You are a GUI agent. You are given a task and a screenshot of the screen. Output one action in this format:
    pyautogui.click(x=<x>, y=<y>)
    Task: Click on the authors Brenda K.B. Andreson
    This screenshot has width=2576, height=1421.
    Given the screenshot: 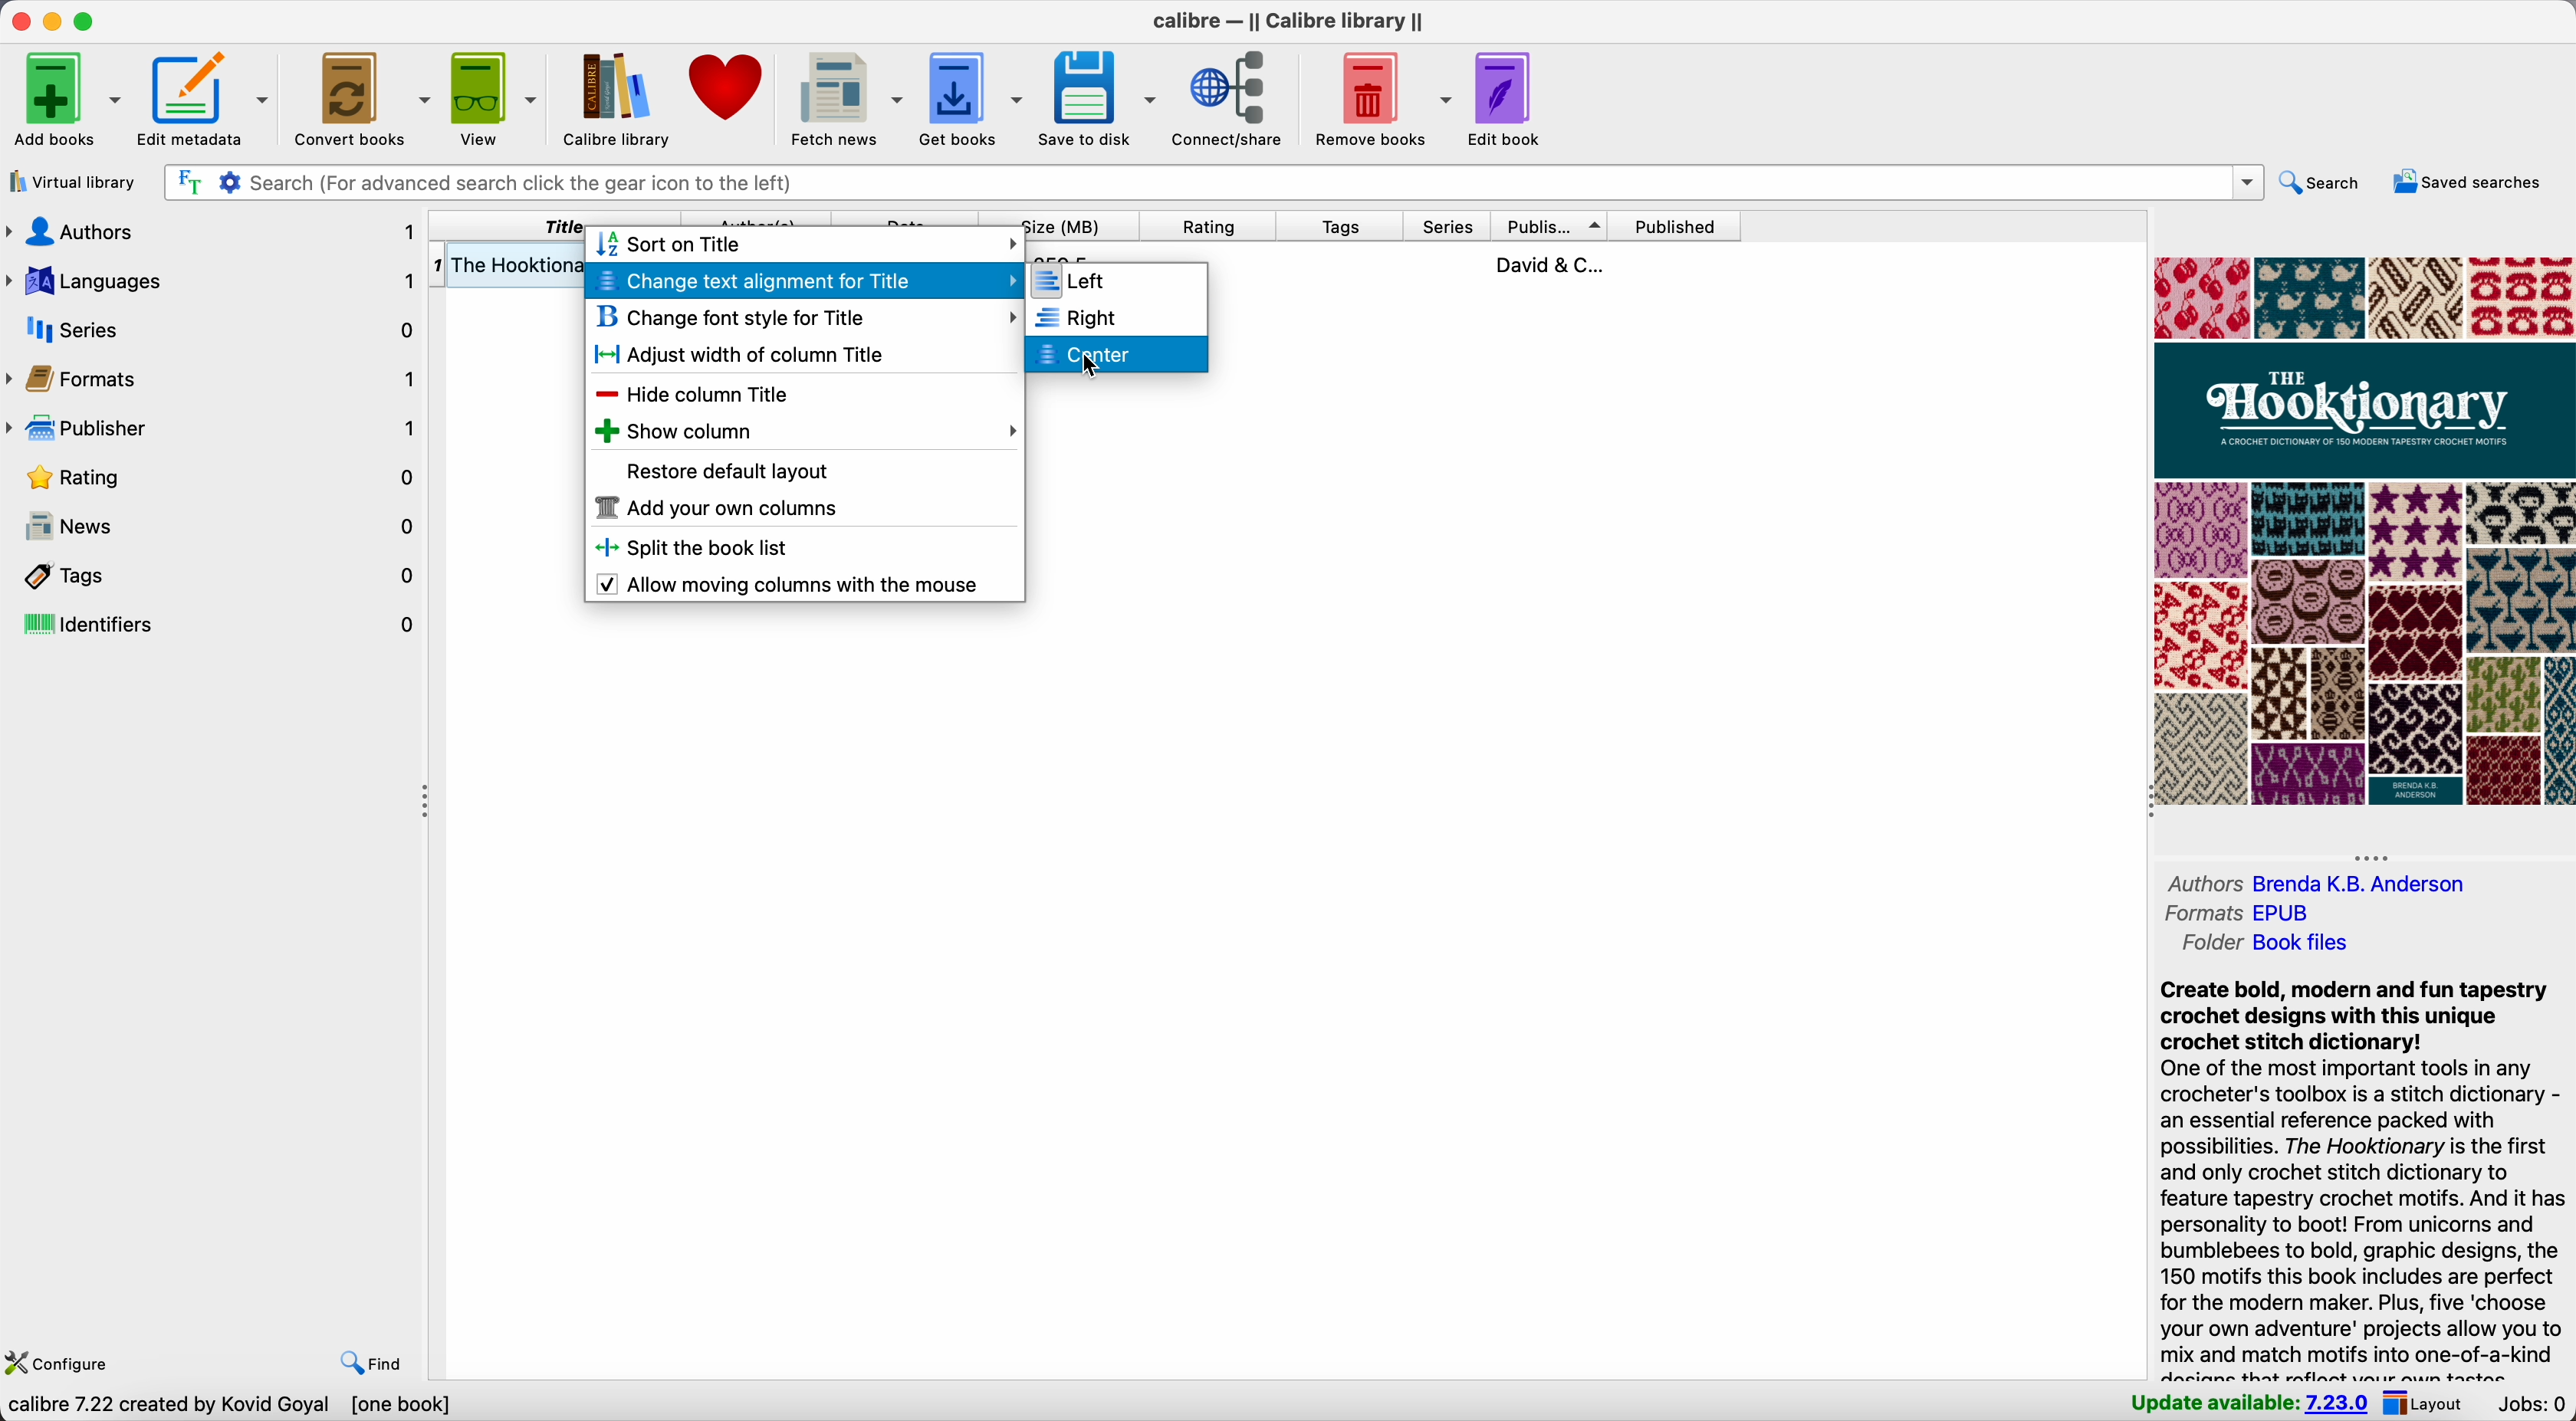 What is the action you would take?
    pyautogui.click(x=2317, y=882)
    